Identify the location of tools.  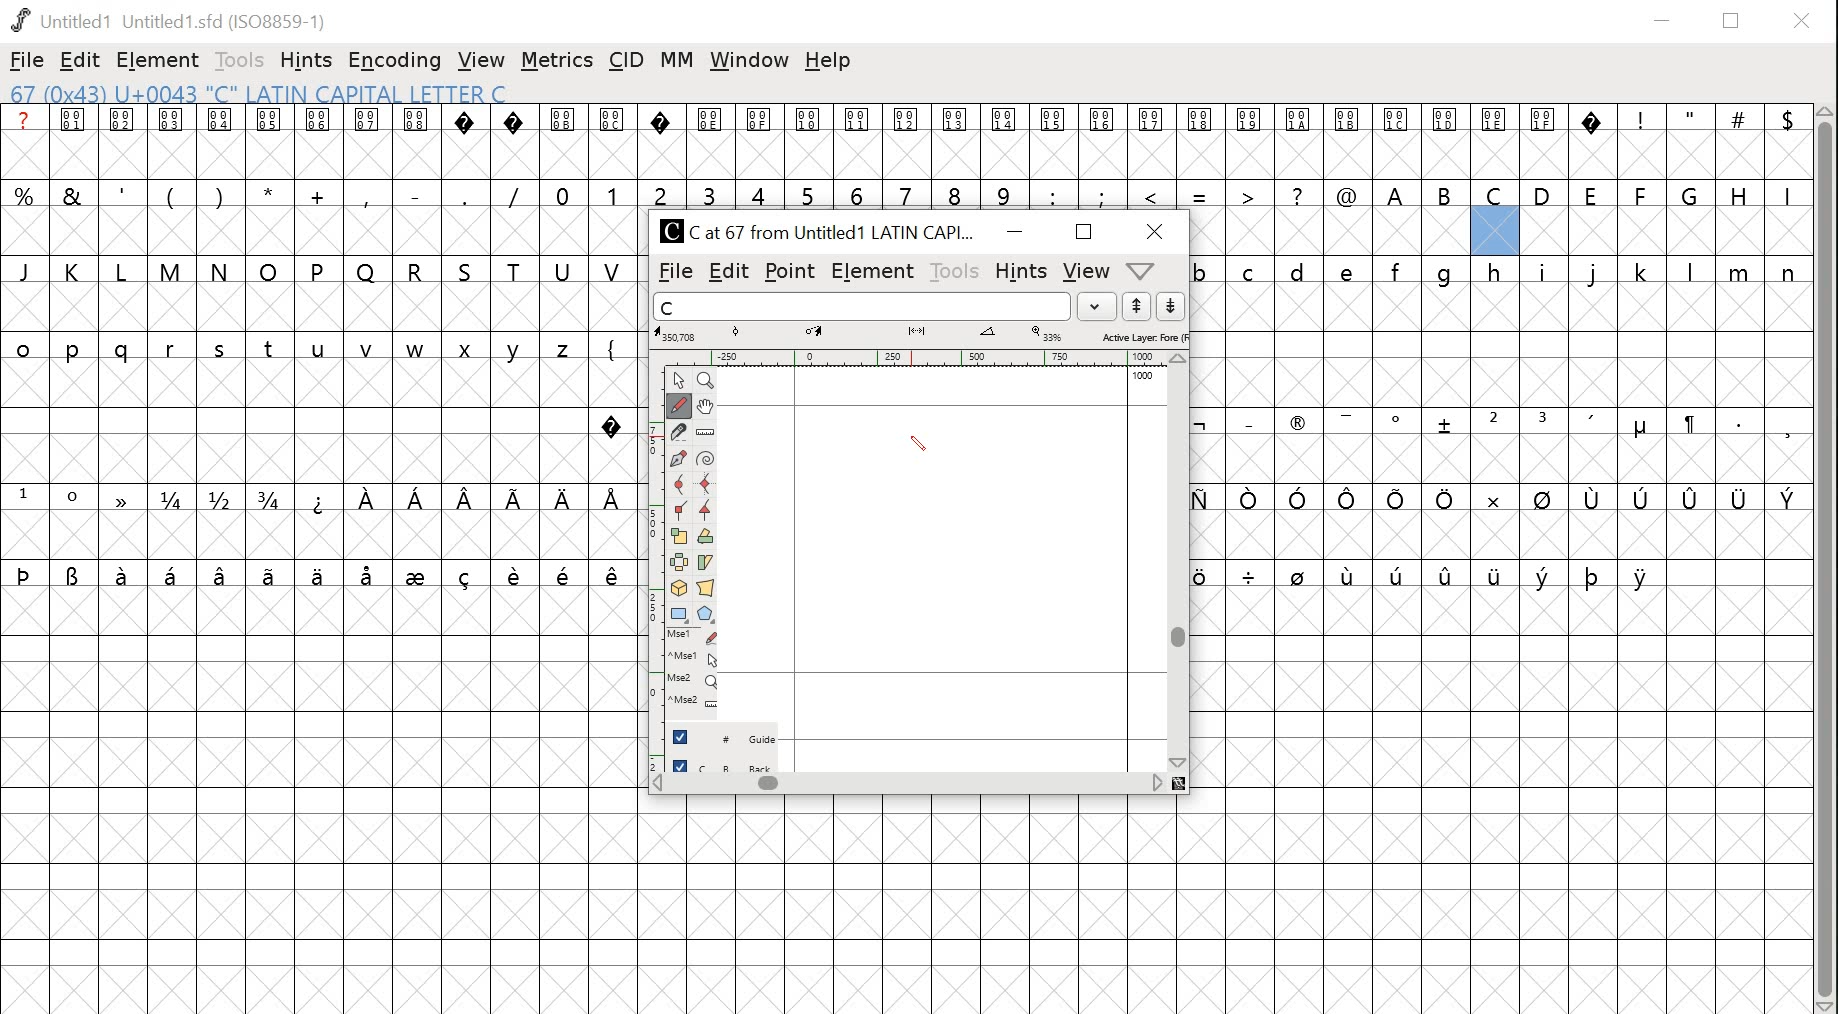
(239, 62).